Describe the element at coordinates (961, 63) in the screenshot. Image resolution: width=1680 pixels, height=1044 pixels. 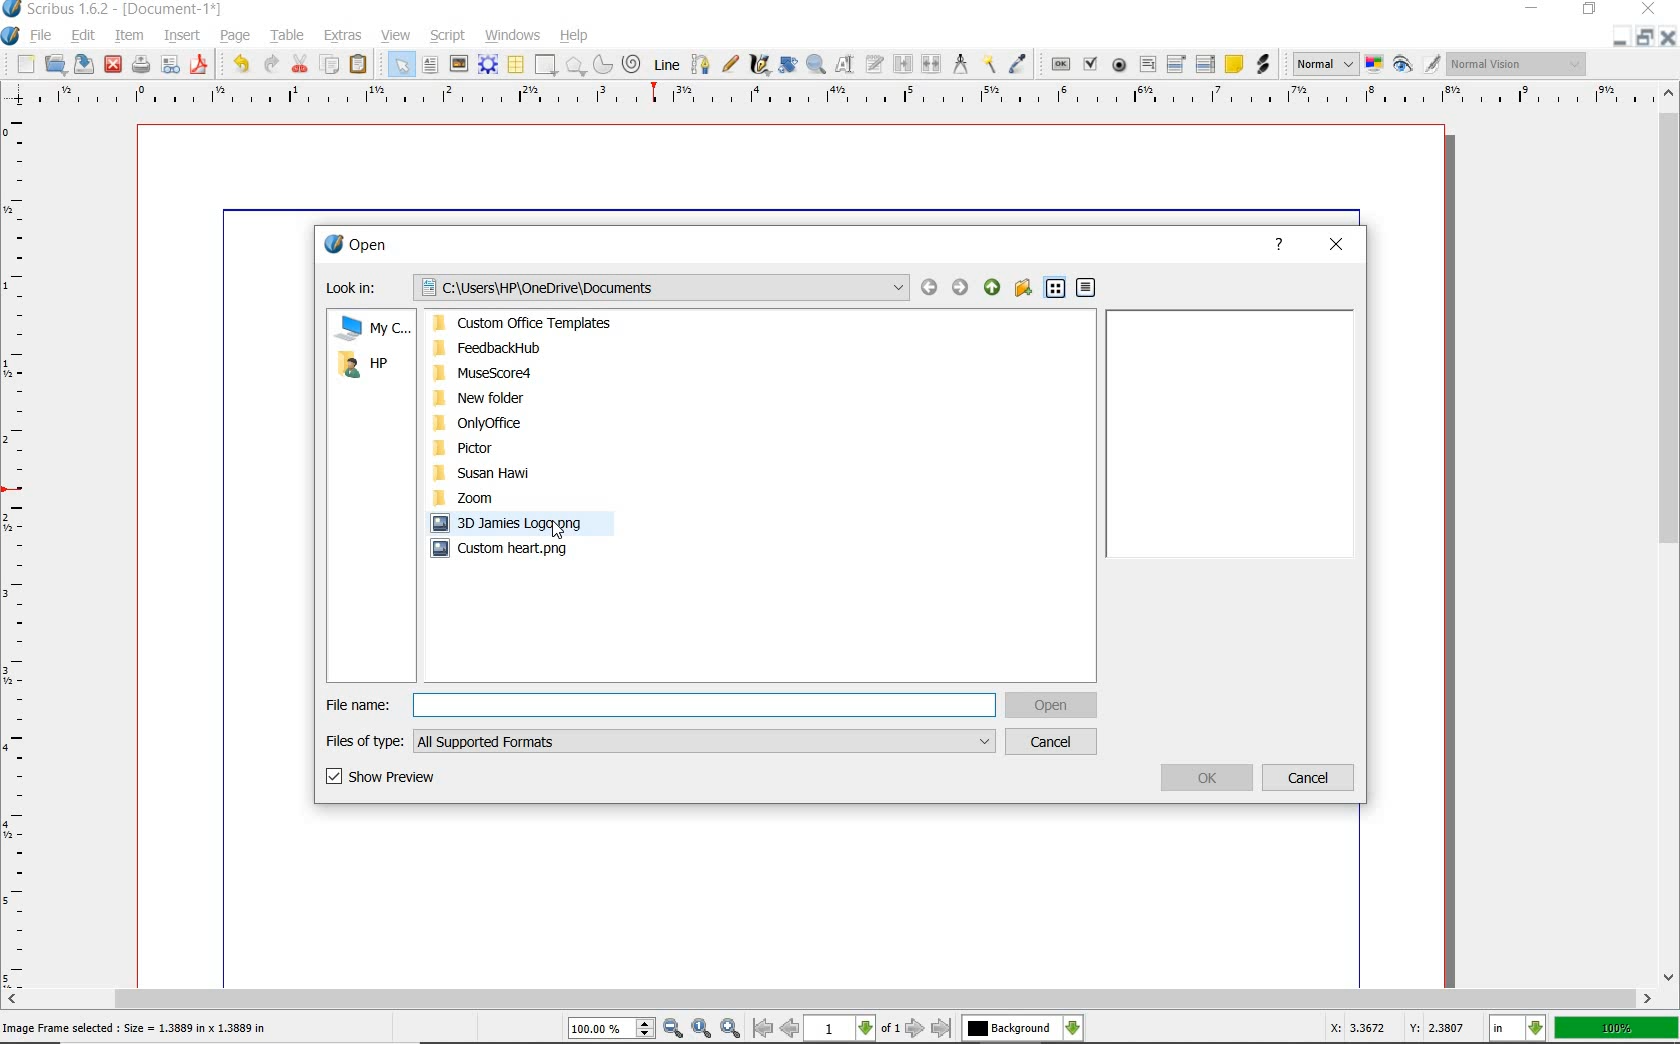
I see `measurements` at that location.